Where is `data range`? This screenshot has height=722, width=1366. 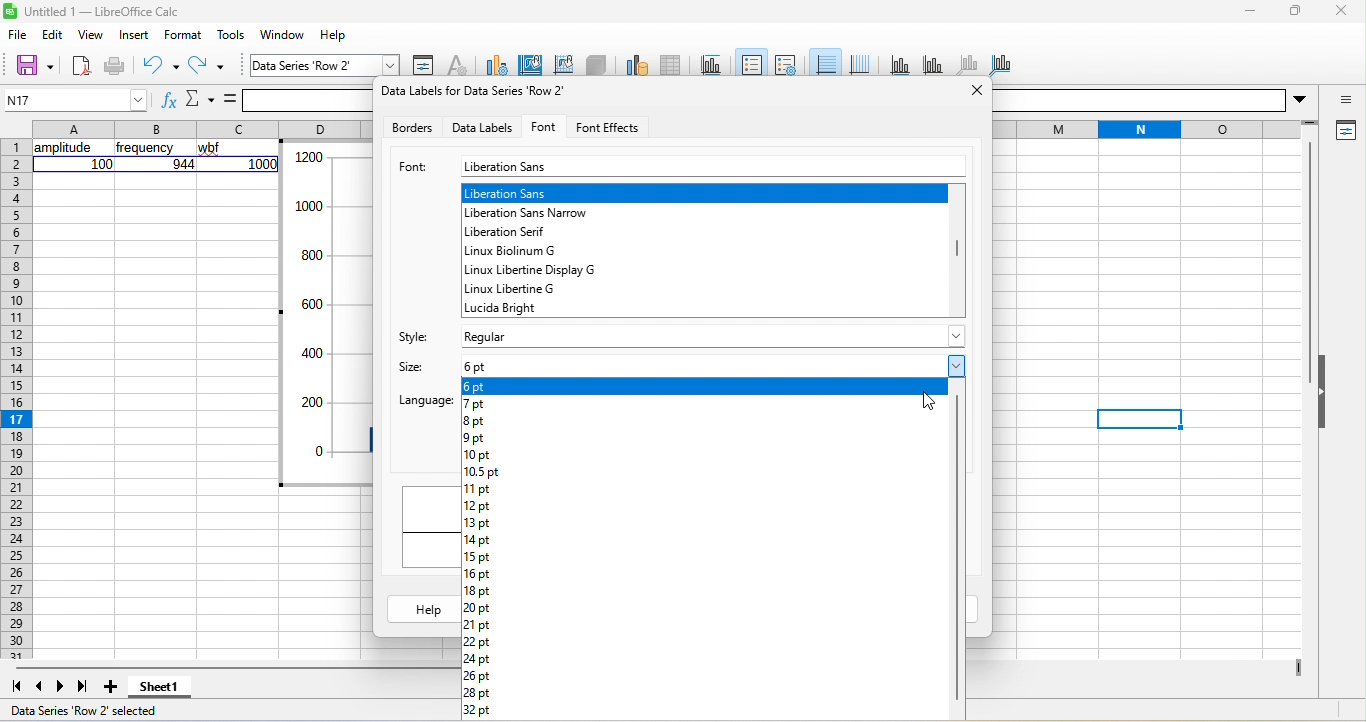 data range is located at coordinates (637, 64).